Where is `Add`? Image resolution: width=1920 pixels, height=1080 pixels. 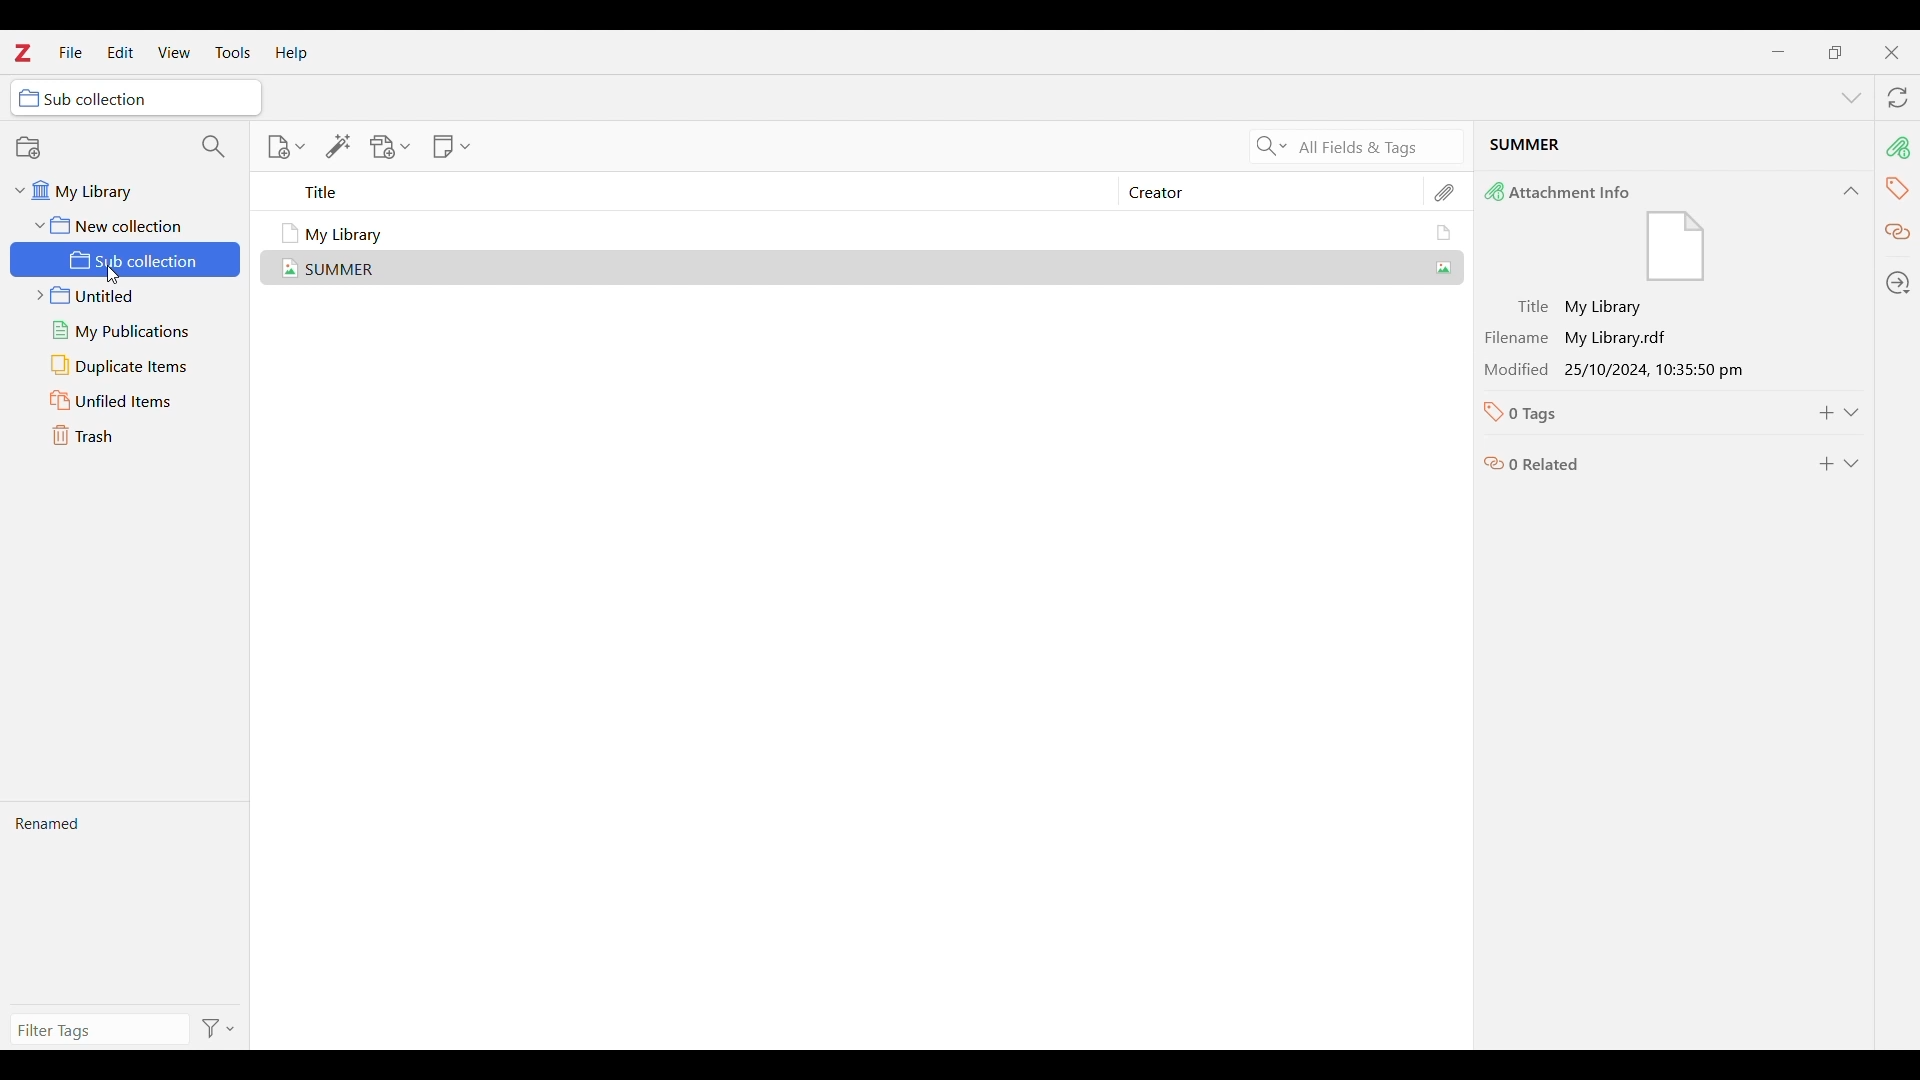 Add is located at coordinates (1827, 413).